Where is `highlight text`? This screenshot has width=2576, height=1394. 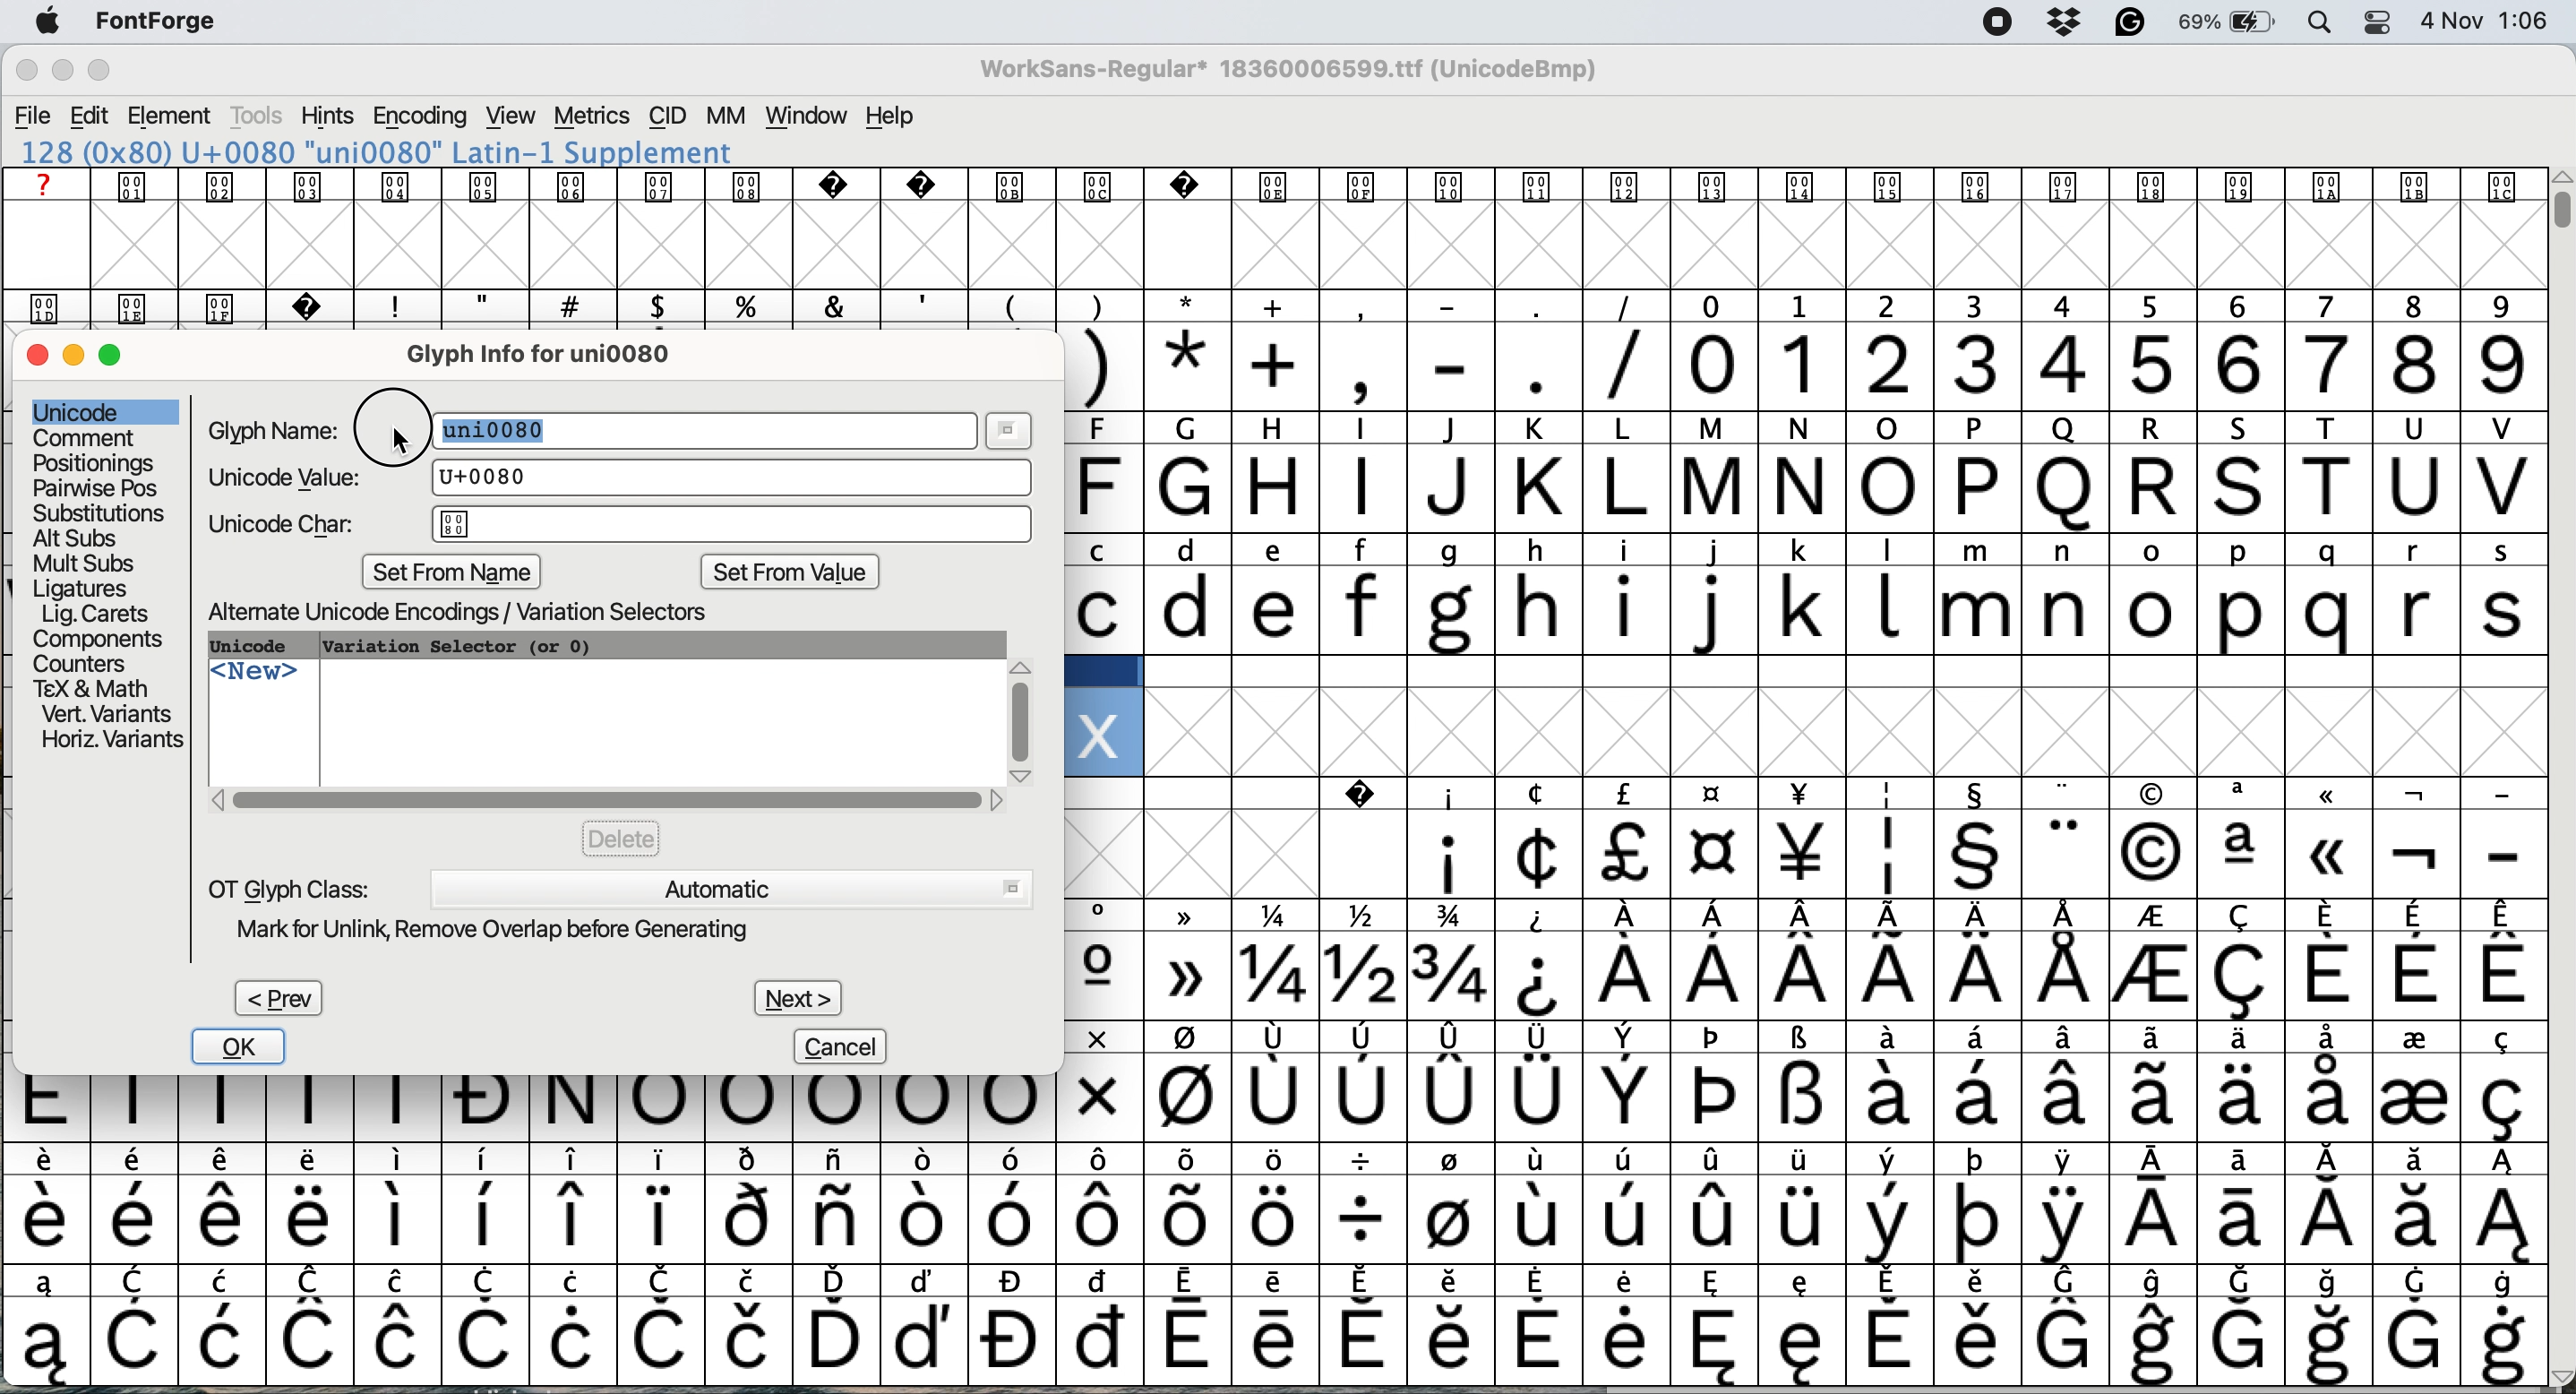
highlight text is located at coordinates (504, 431).